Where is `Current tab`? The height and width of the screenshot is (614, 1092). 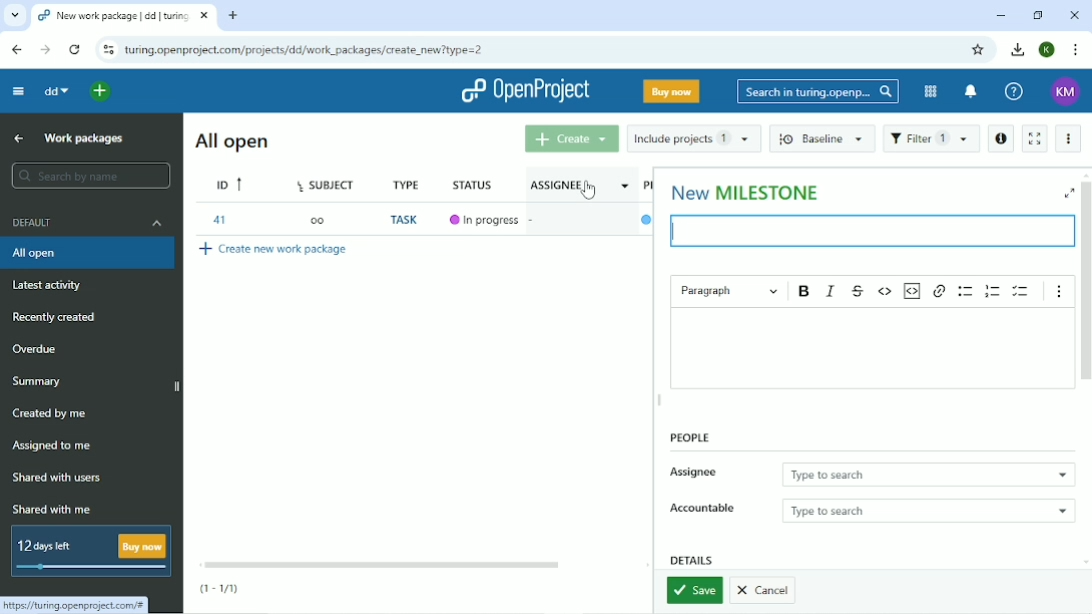 Current tab is located at coordinates (125, 15).